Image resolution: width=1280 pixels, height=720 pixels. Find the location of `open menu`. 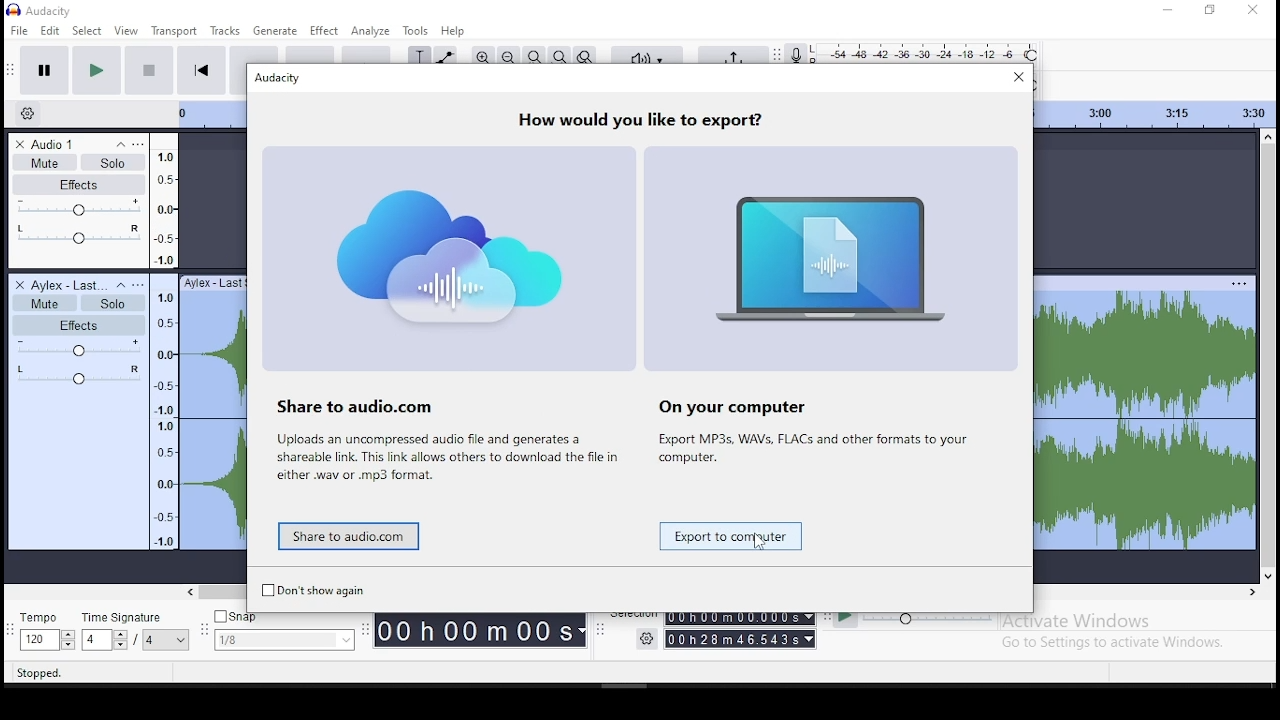

open menu is located at coordinates (140, 144).